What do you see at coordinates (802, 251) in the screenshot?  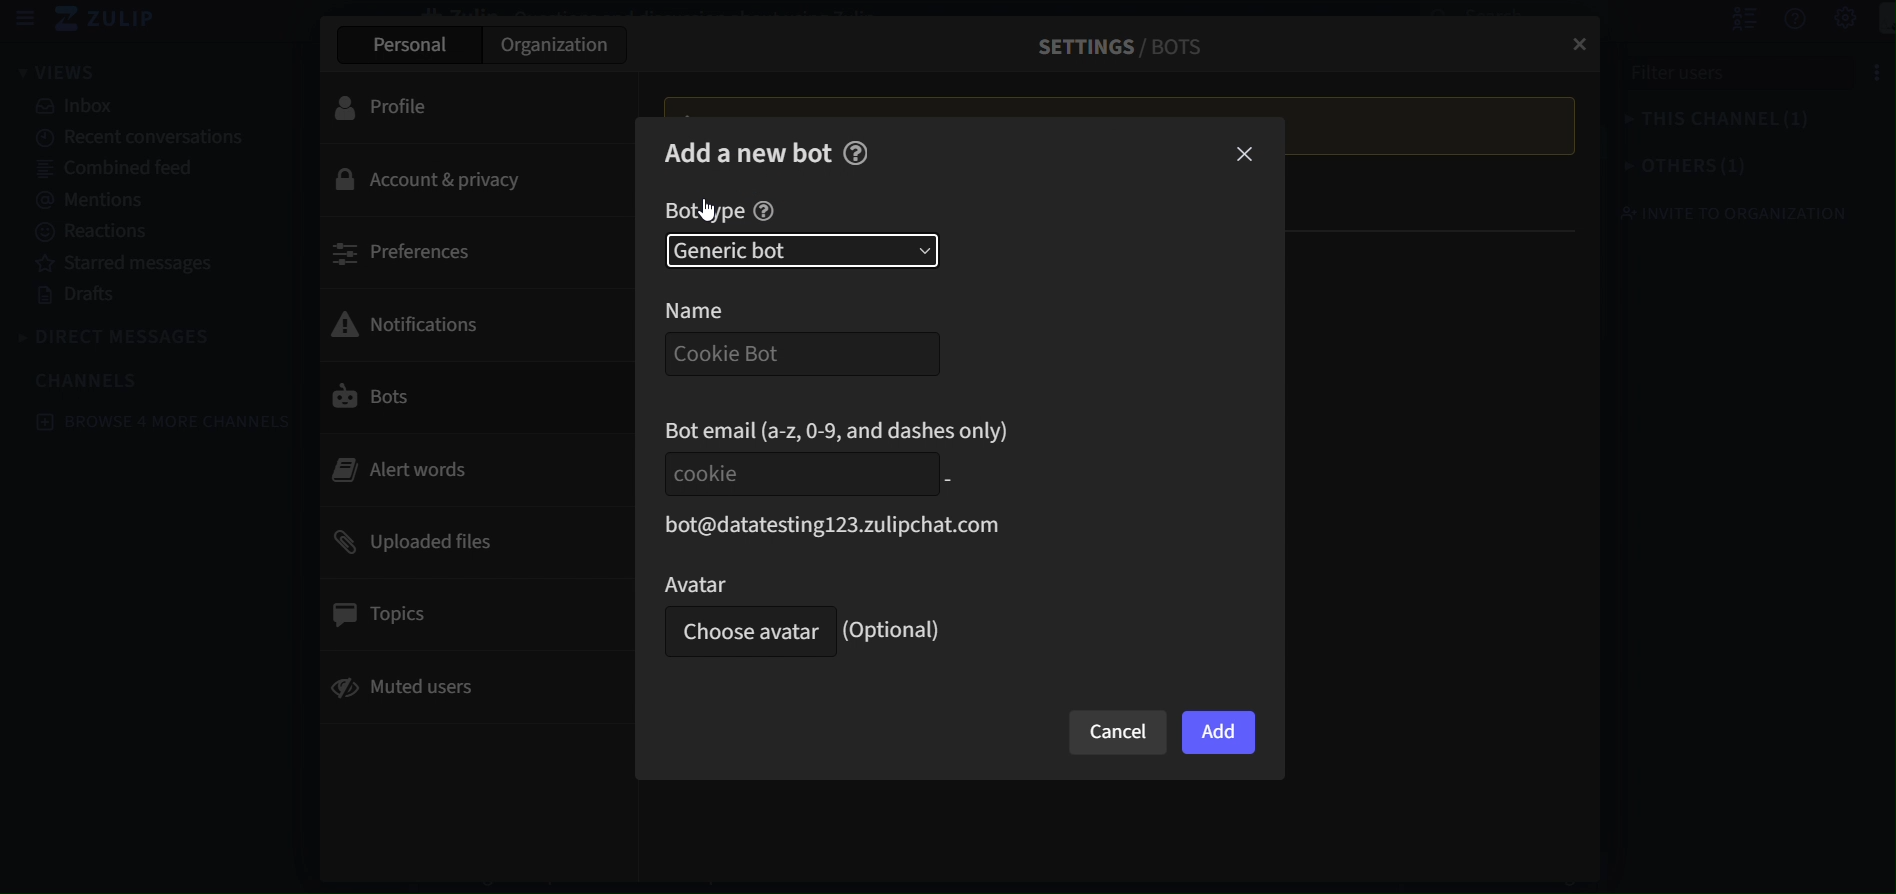 I see `generic bot` at bounding box center [802, 251].